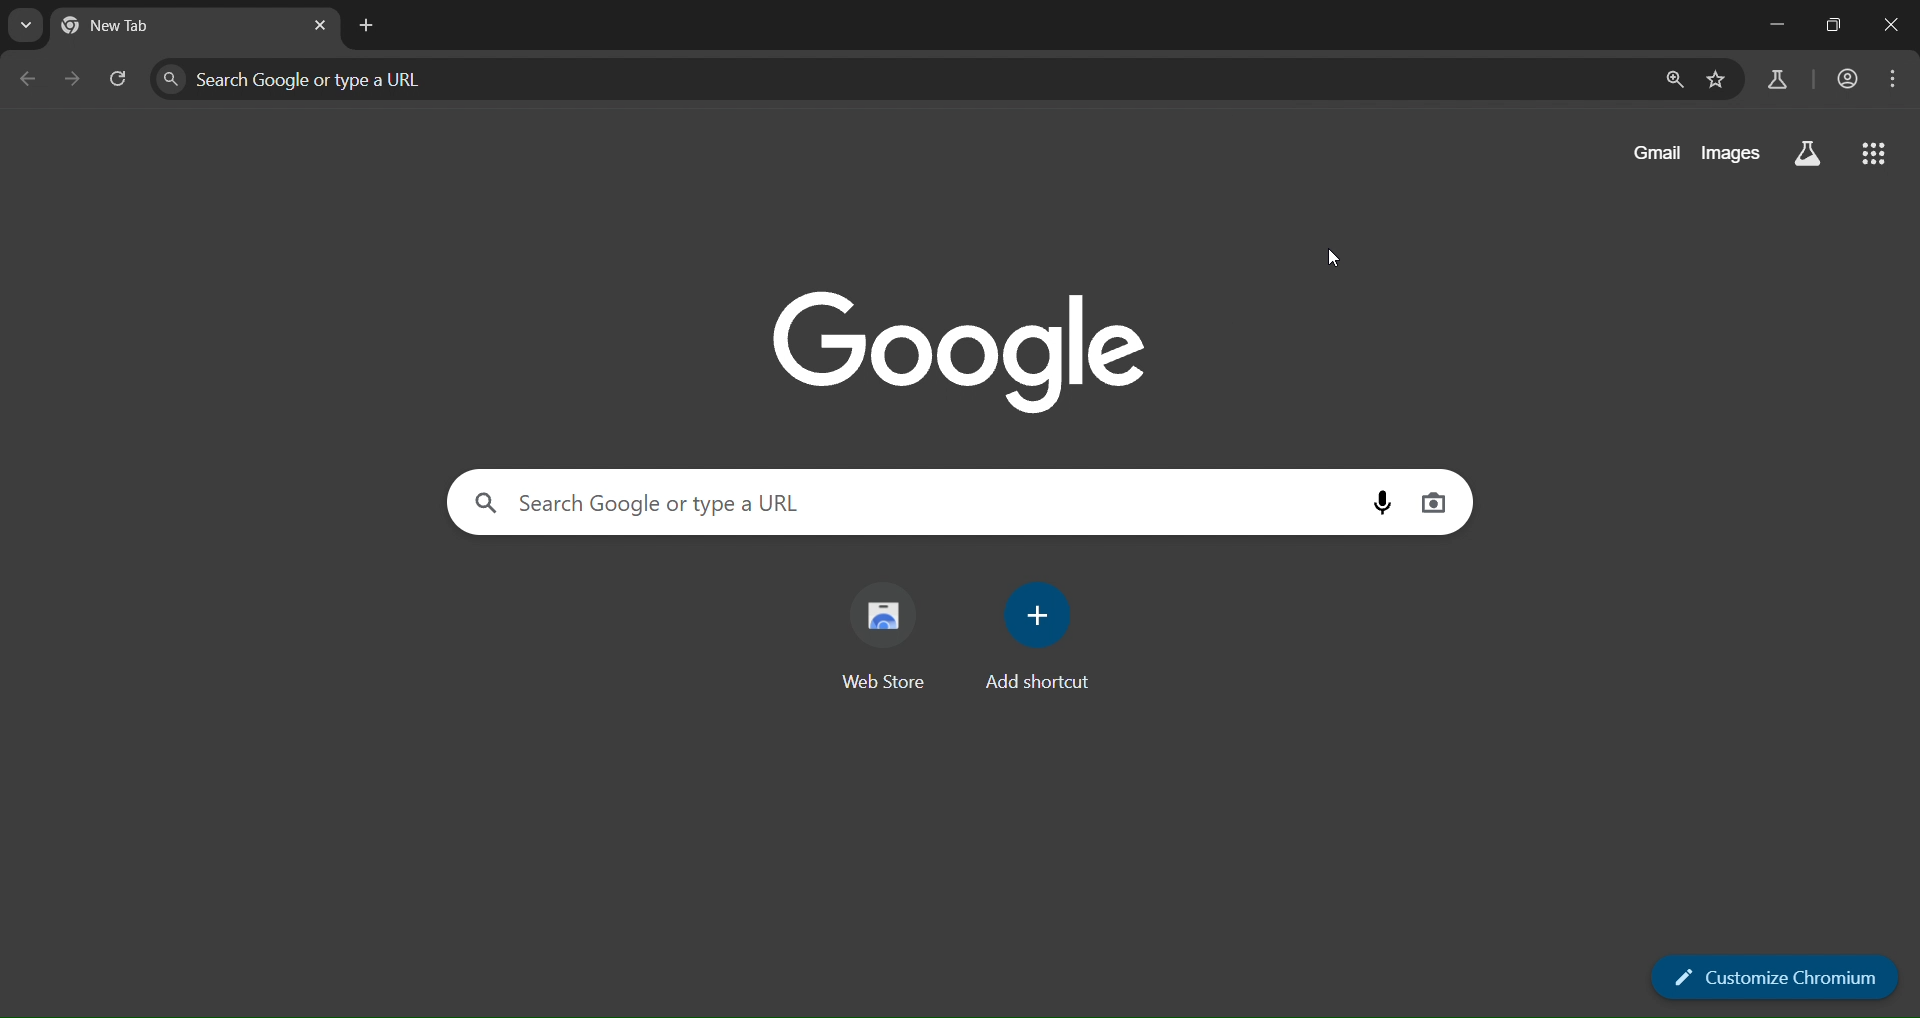 The image size is (1920, 1018). What do you see at coordinates (25, 25) in the screenshot?
I see `search tabs` at bounding box center [25, 25].